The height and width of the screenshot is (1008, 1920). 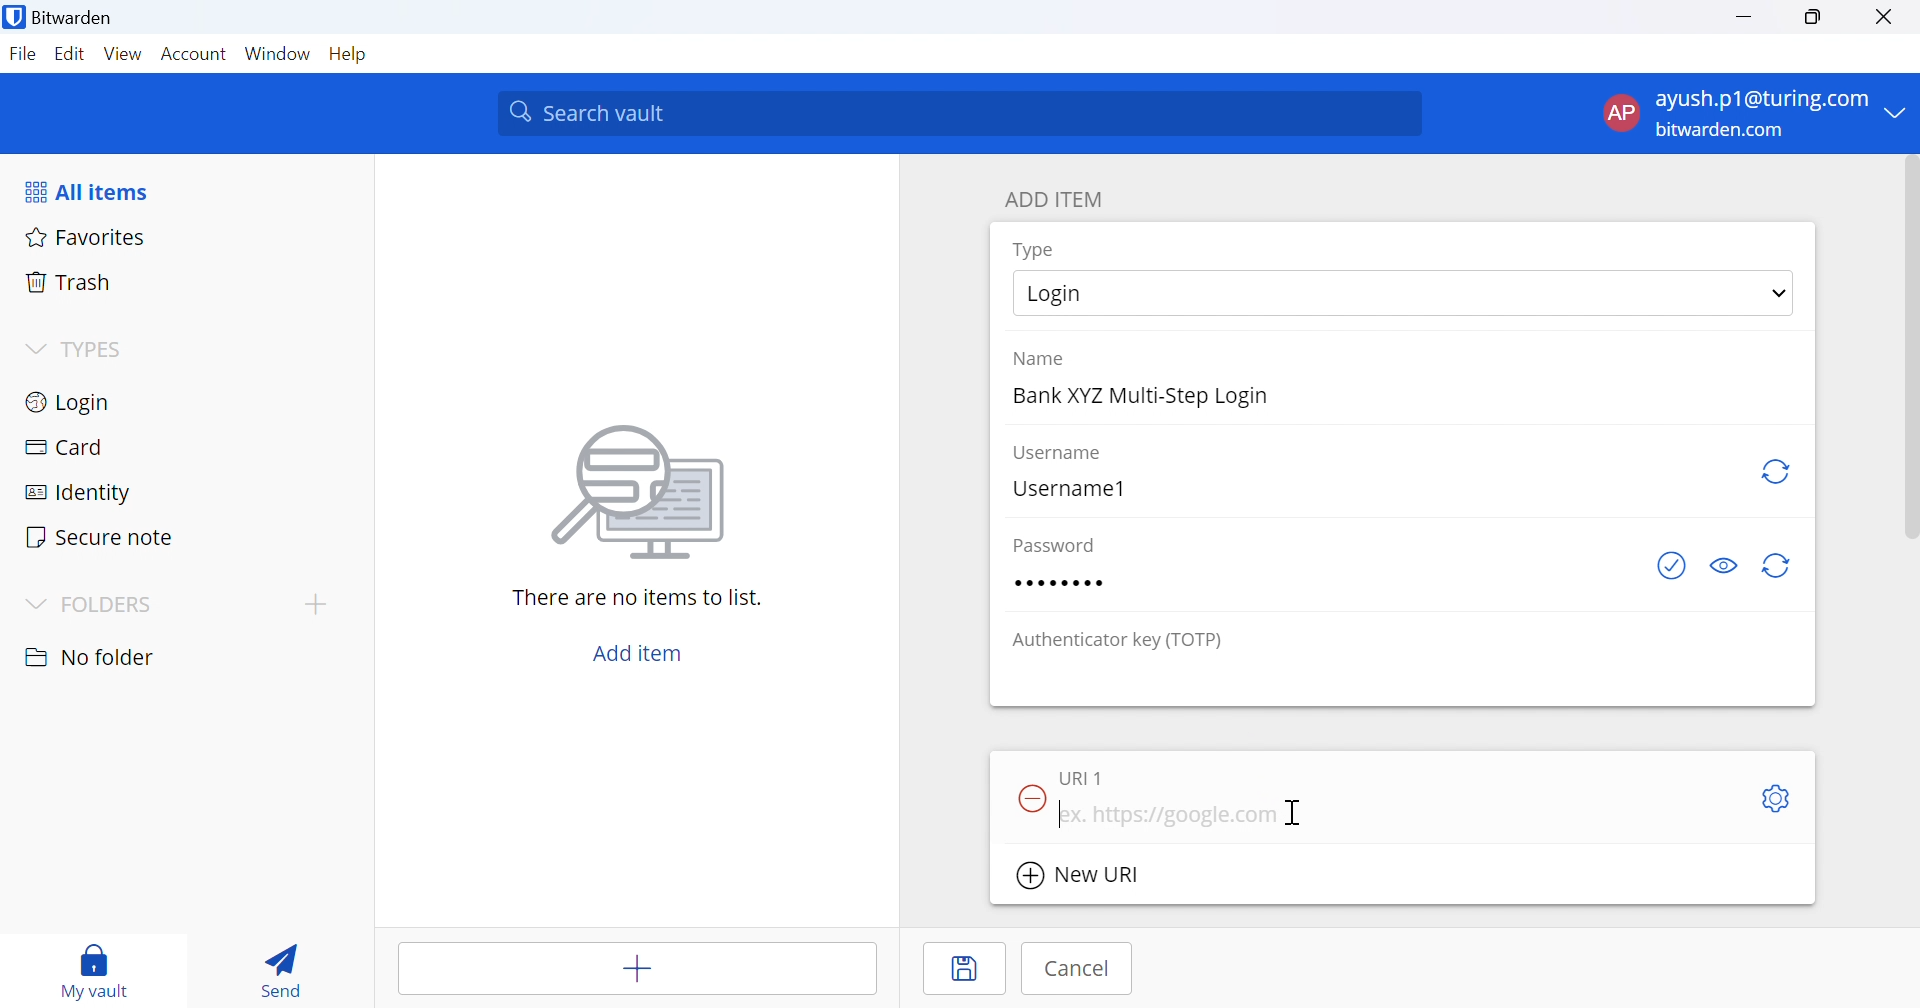 What do you see at coordinates (1057, 544) in the screenshot?
I see `Password` at bounding box center [1057, 544].